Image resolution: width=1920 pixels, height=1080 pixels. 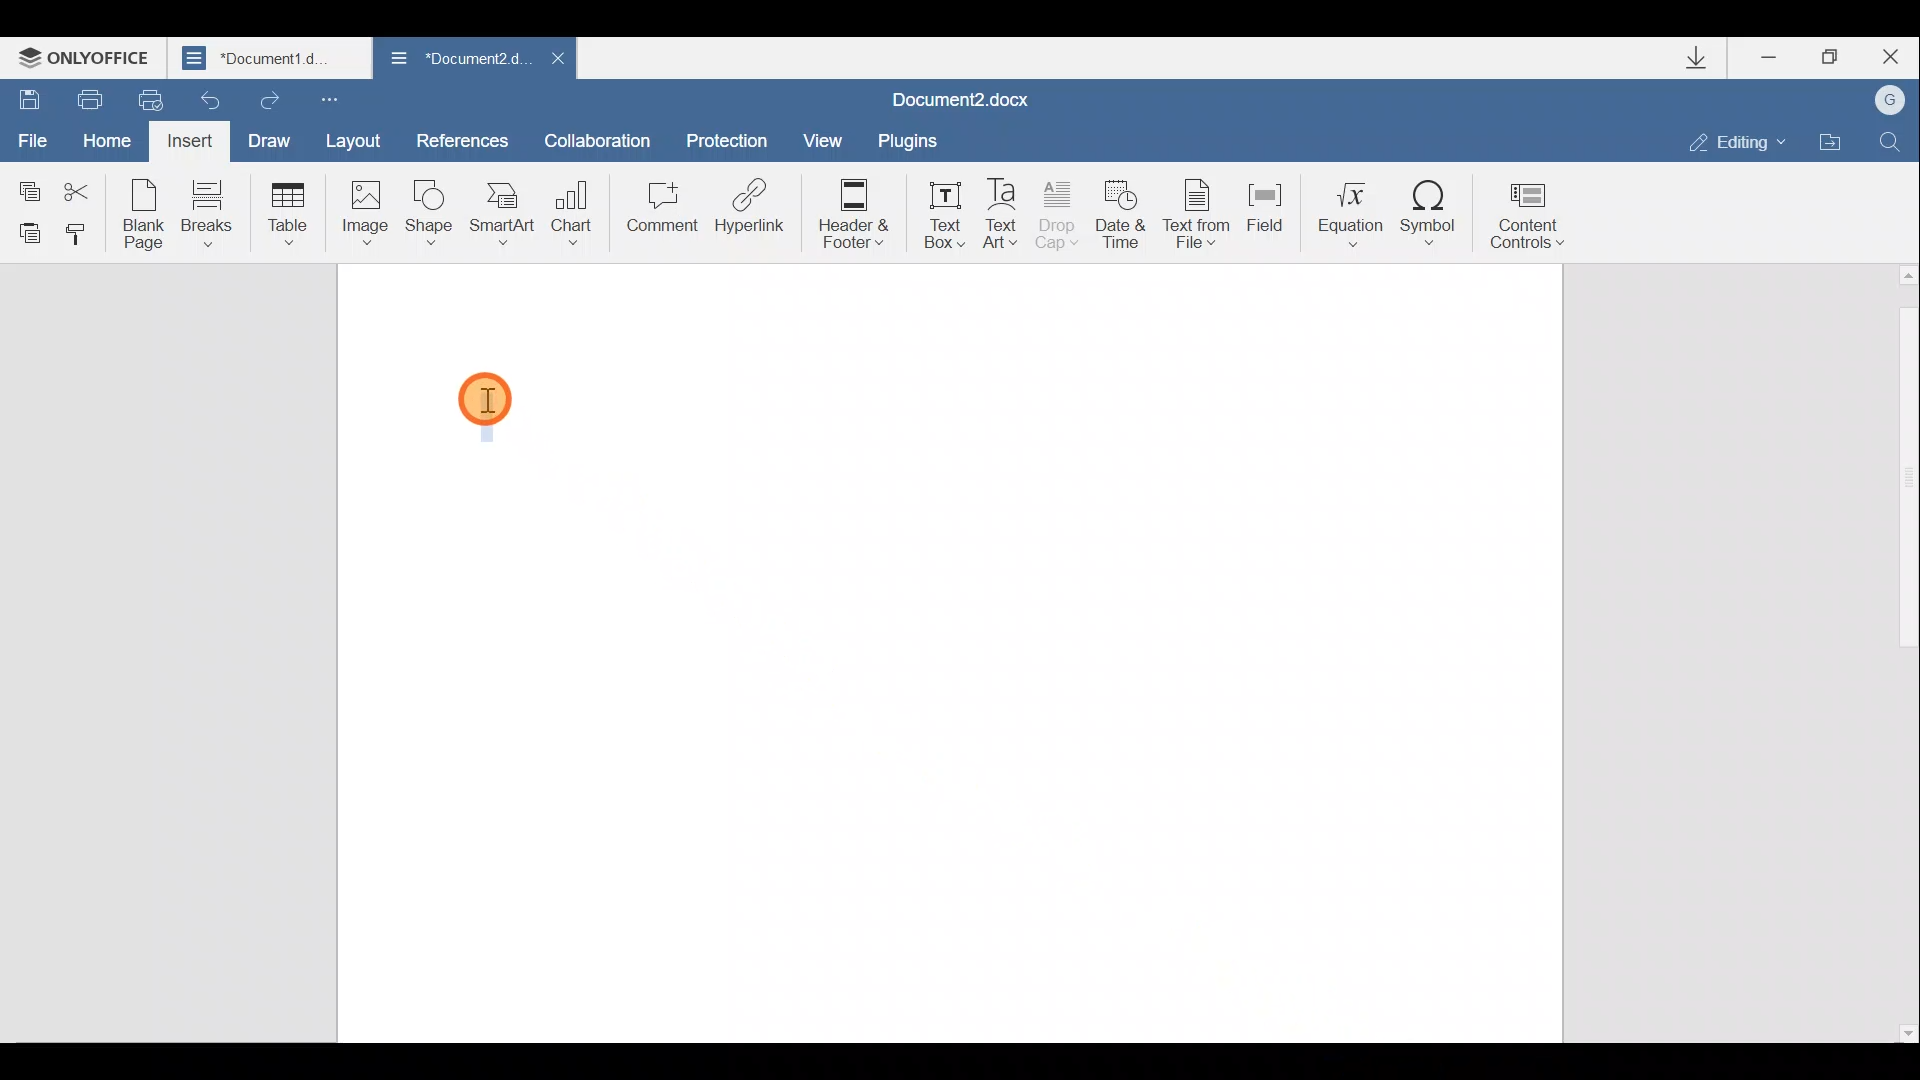 I want to click on File, so click(x=30, y=133).